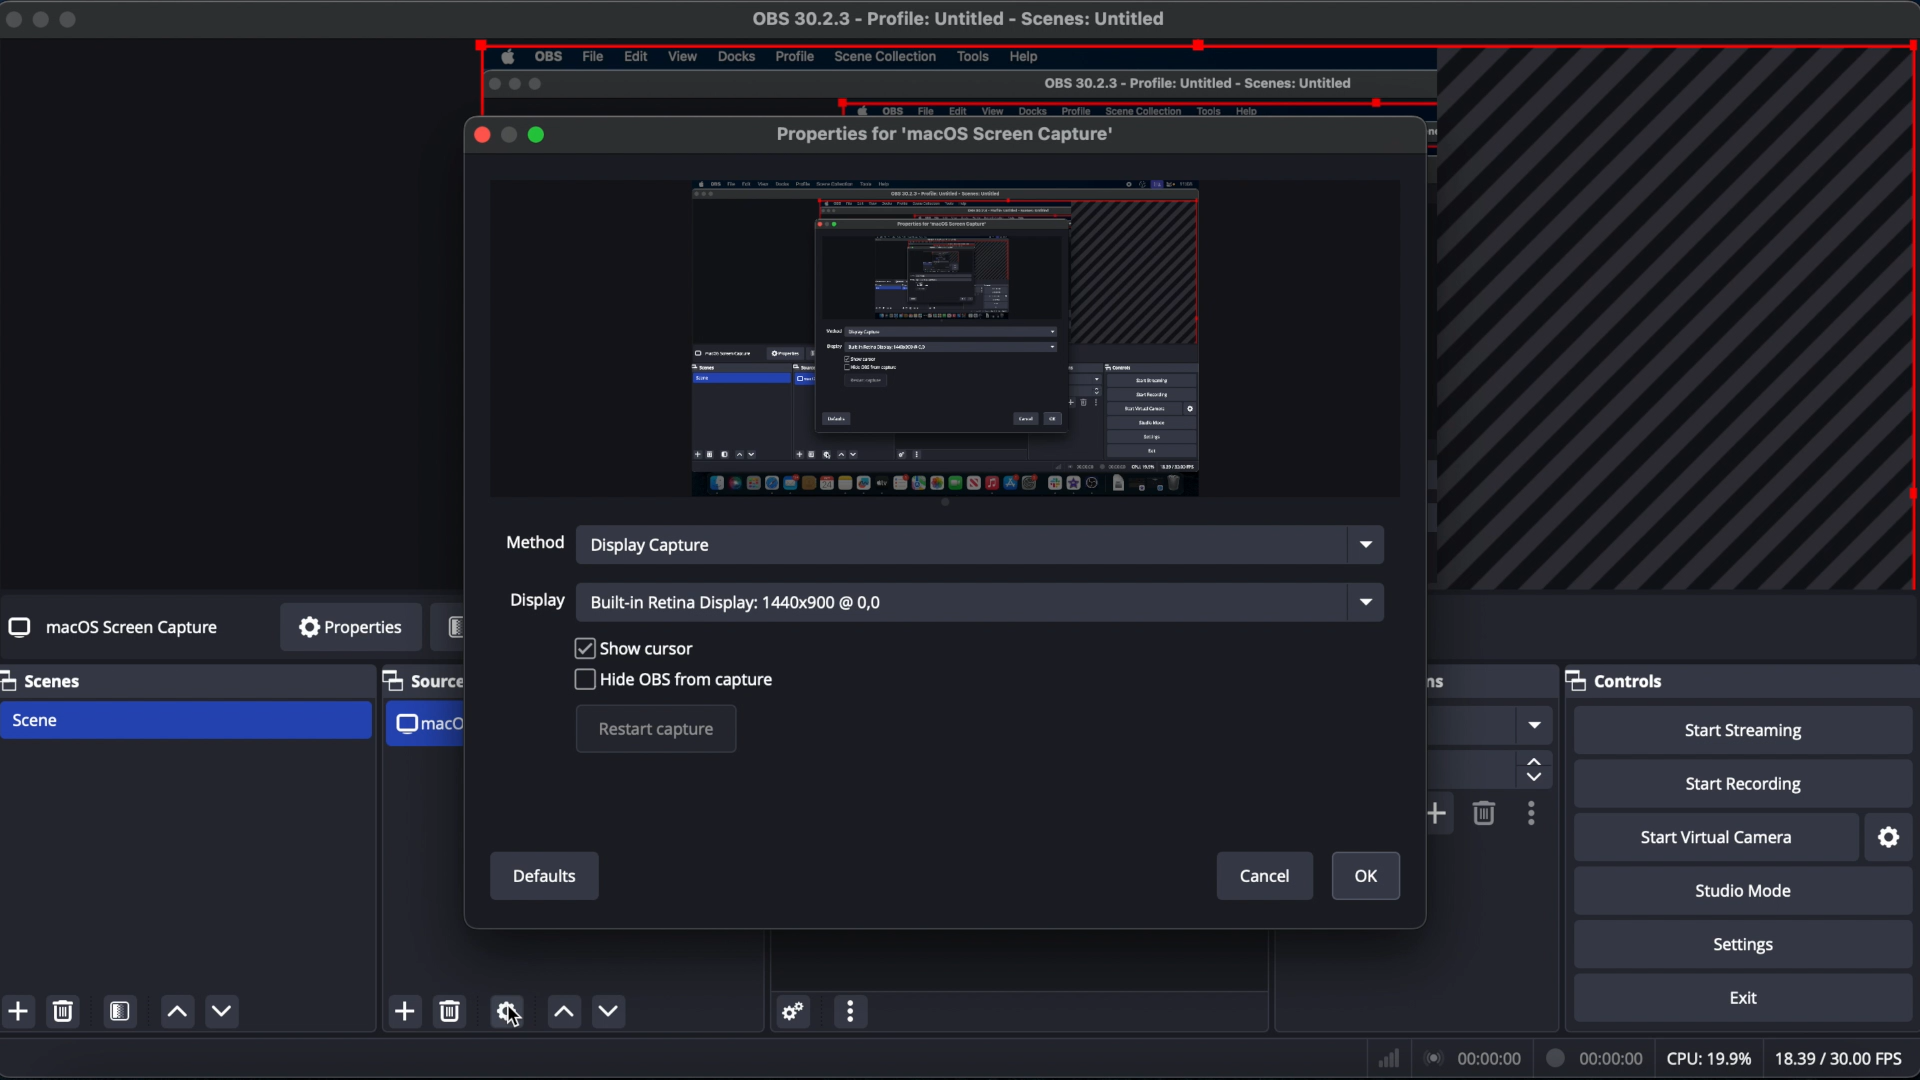  What do you see at coordinates (404, 1012) in the screenshot?
I see `add source` at bounding box center [404, 1012].